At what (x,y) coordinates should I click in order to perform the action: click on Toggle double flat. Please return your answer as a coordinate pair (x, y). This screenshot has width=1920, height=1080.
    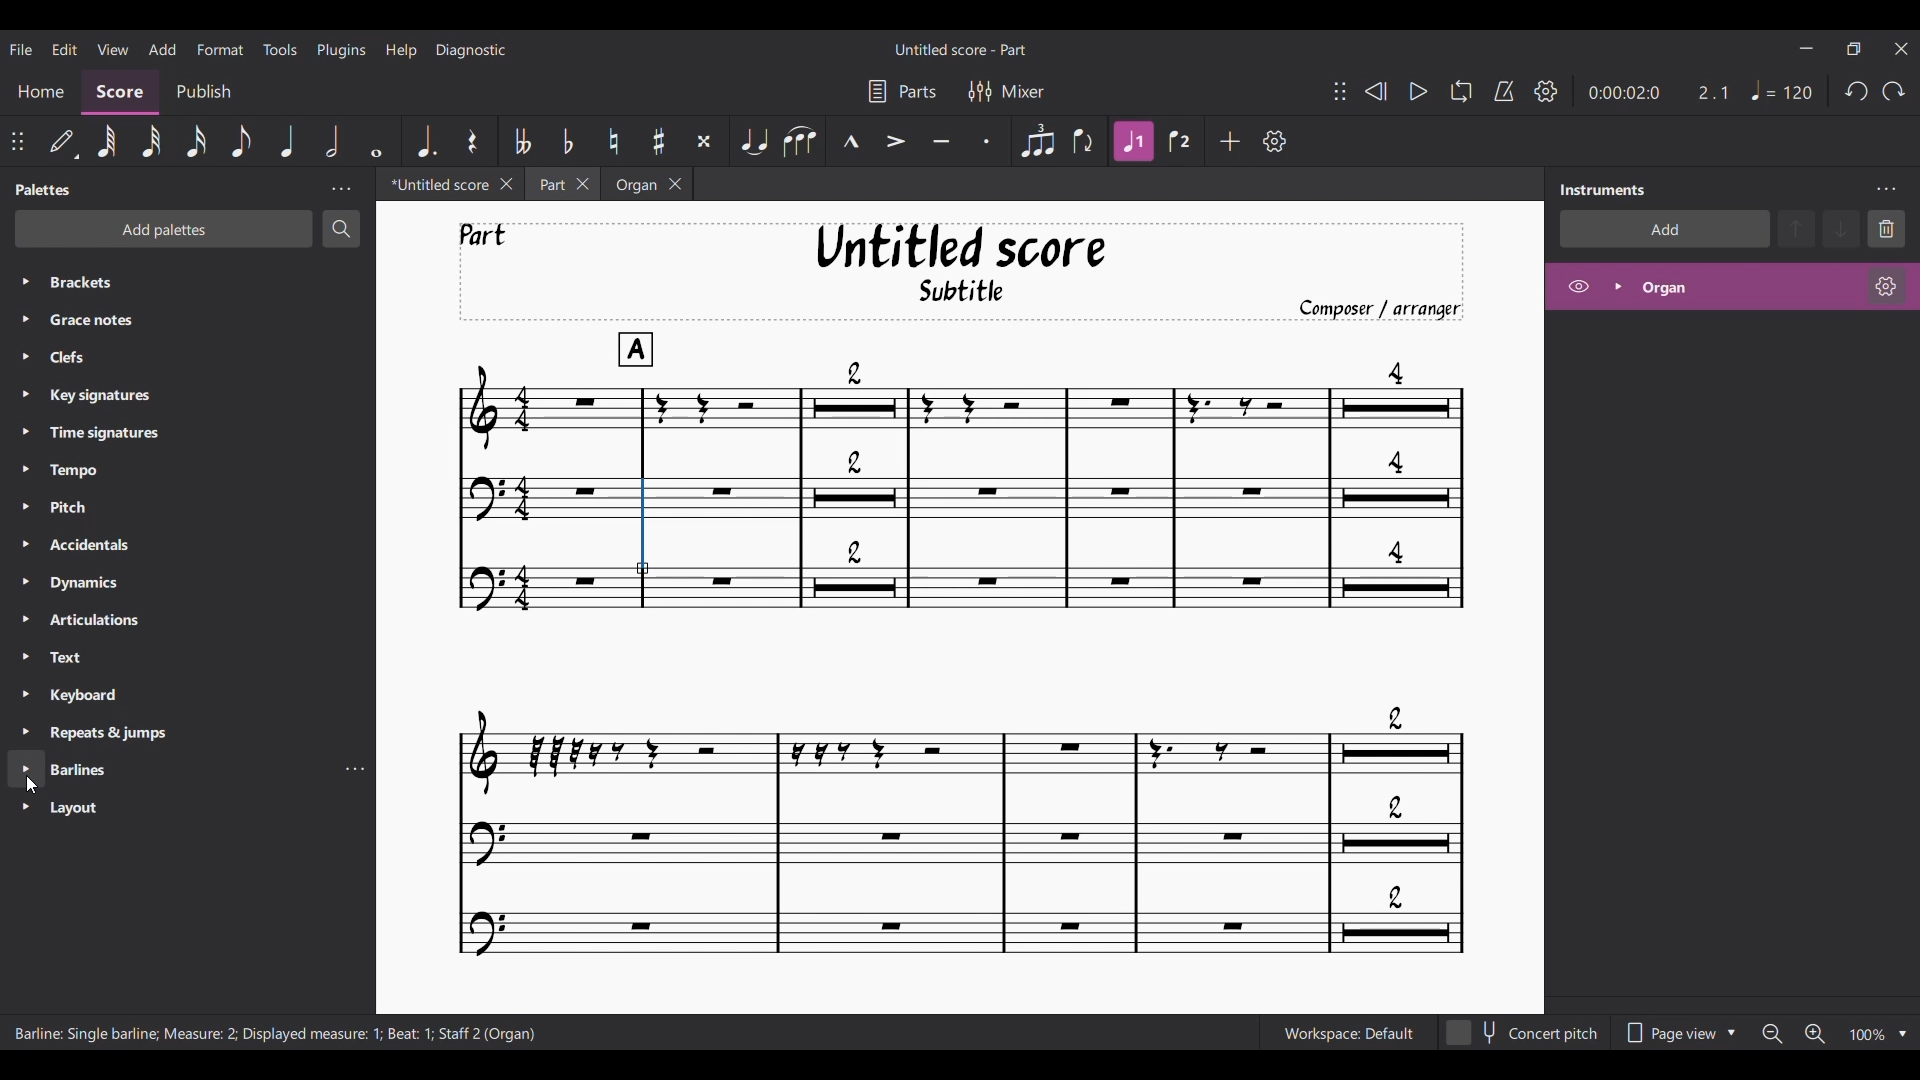
    Looking at the image, I should click on (523, 140).